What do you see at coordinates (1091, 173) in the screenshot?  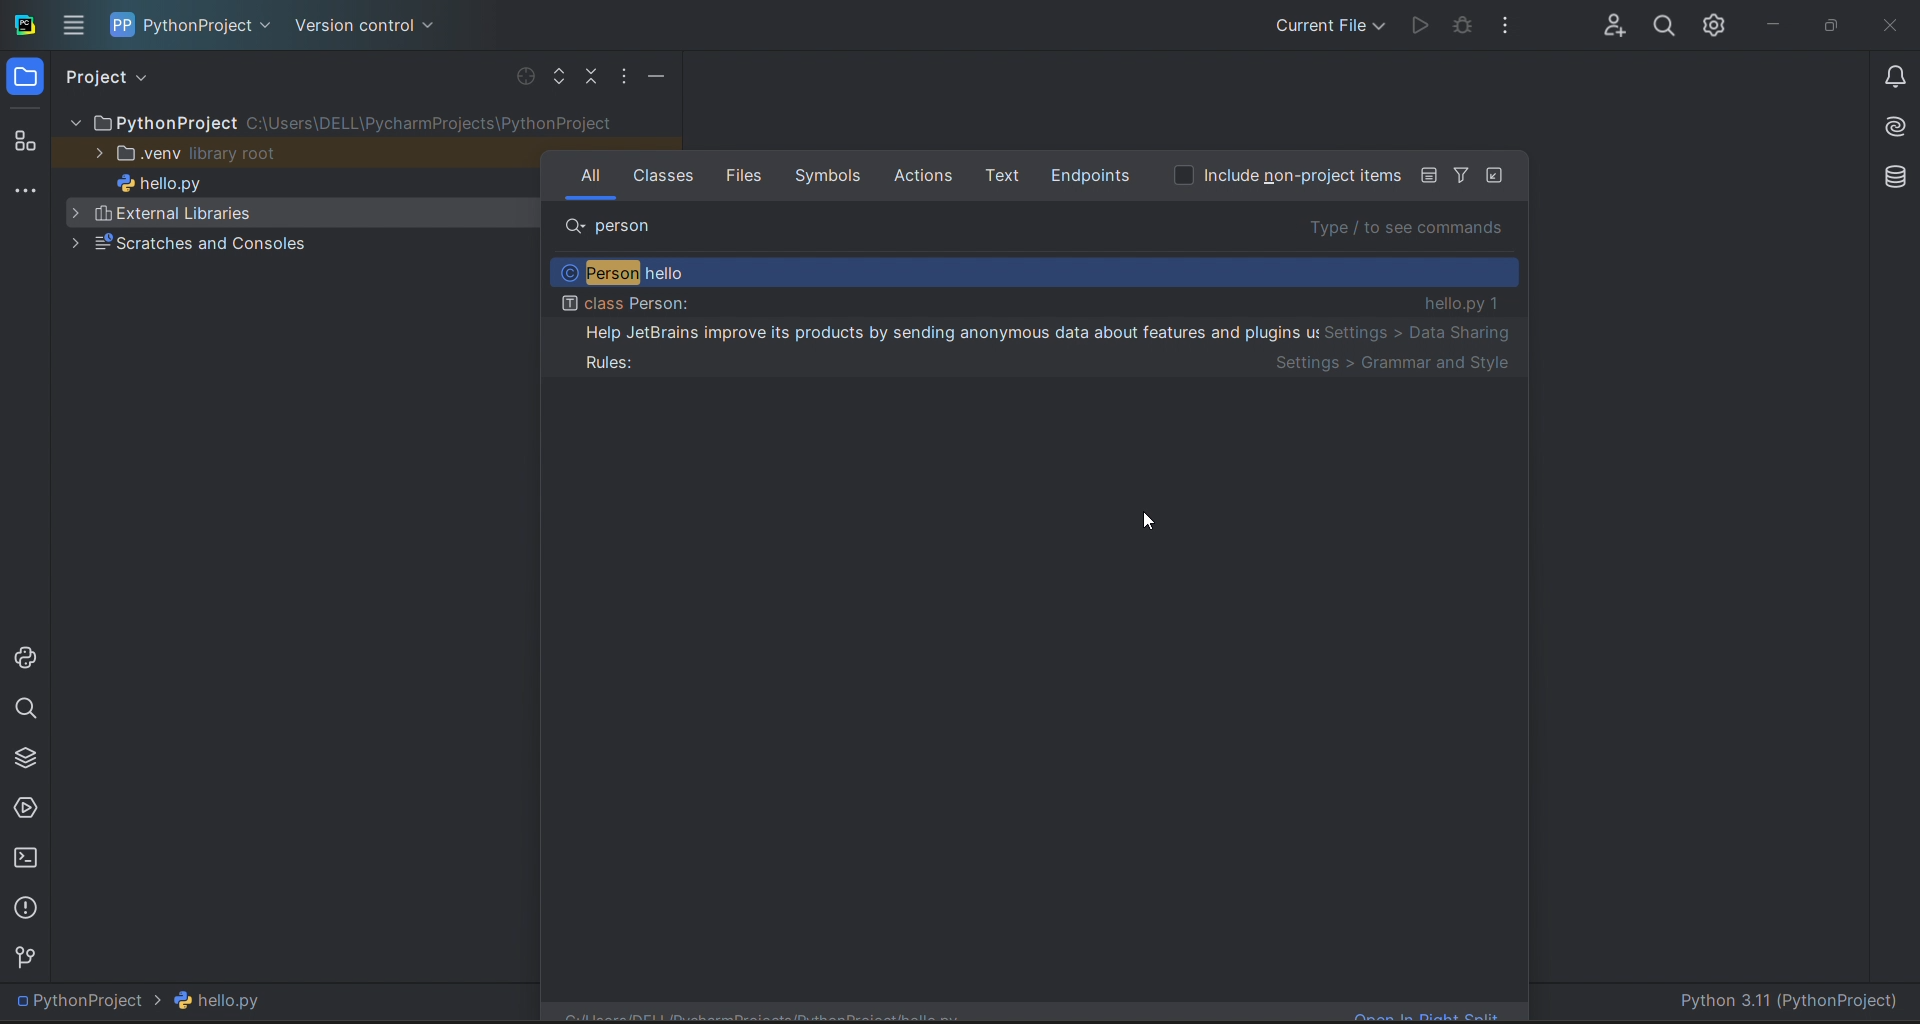 I see `endpoints` at bounding box center [1091, 173].